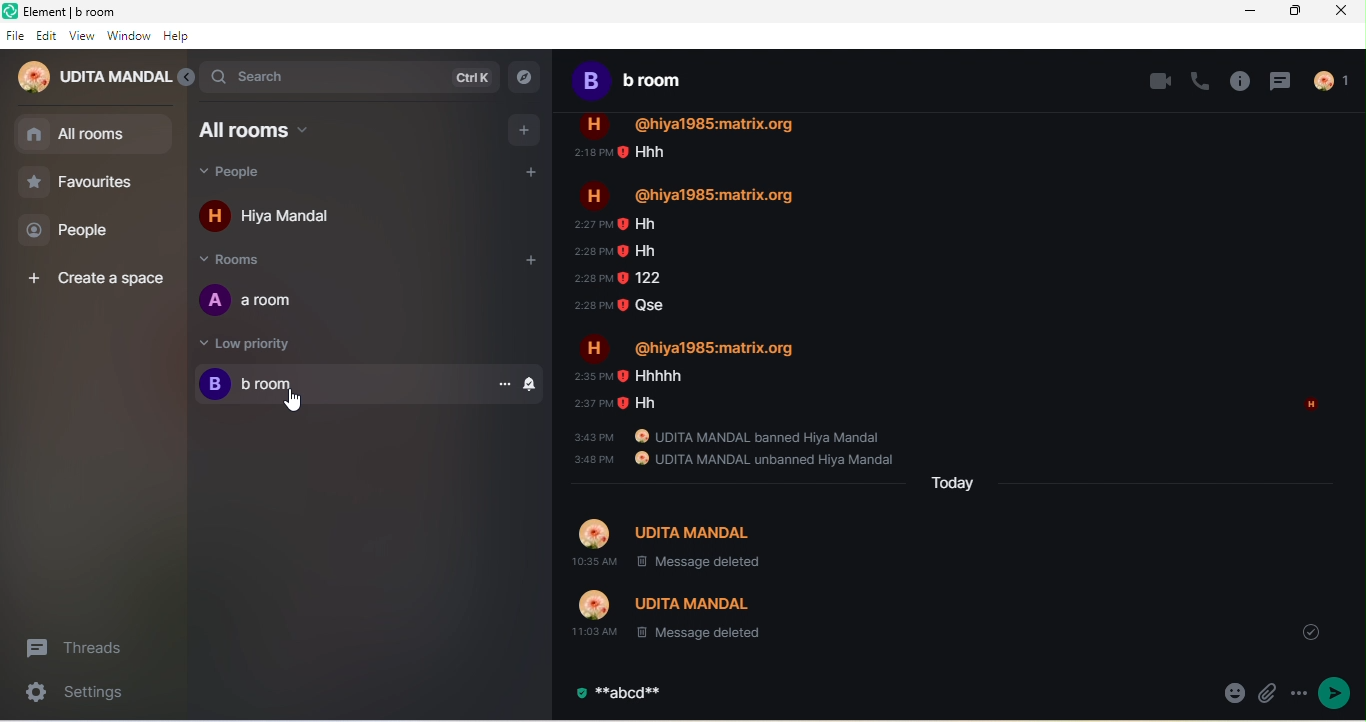 Image resolution: width=1366 pixels, height=722 pixels. I want to click on threads, so click(88, 643).